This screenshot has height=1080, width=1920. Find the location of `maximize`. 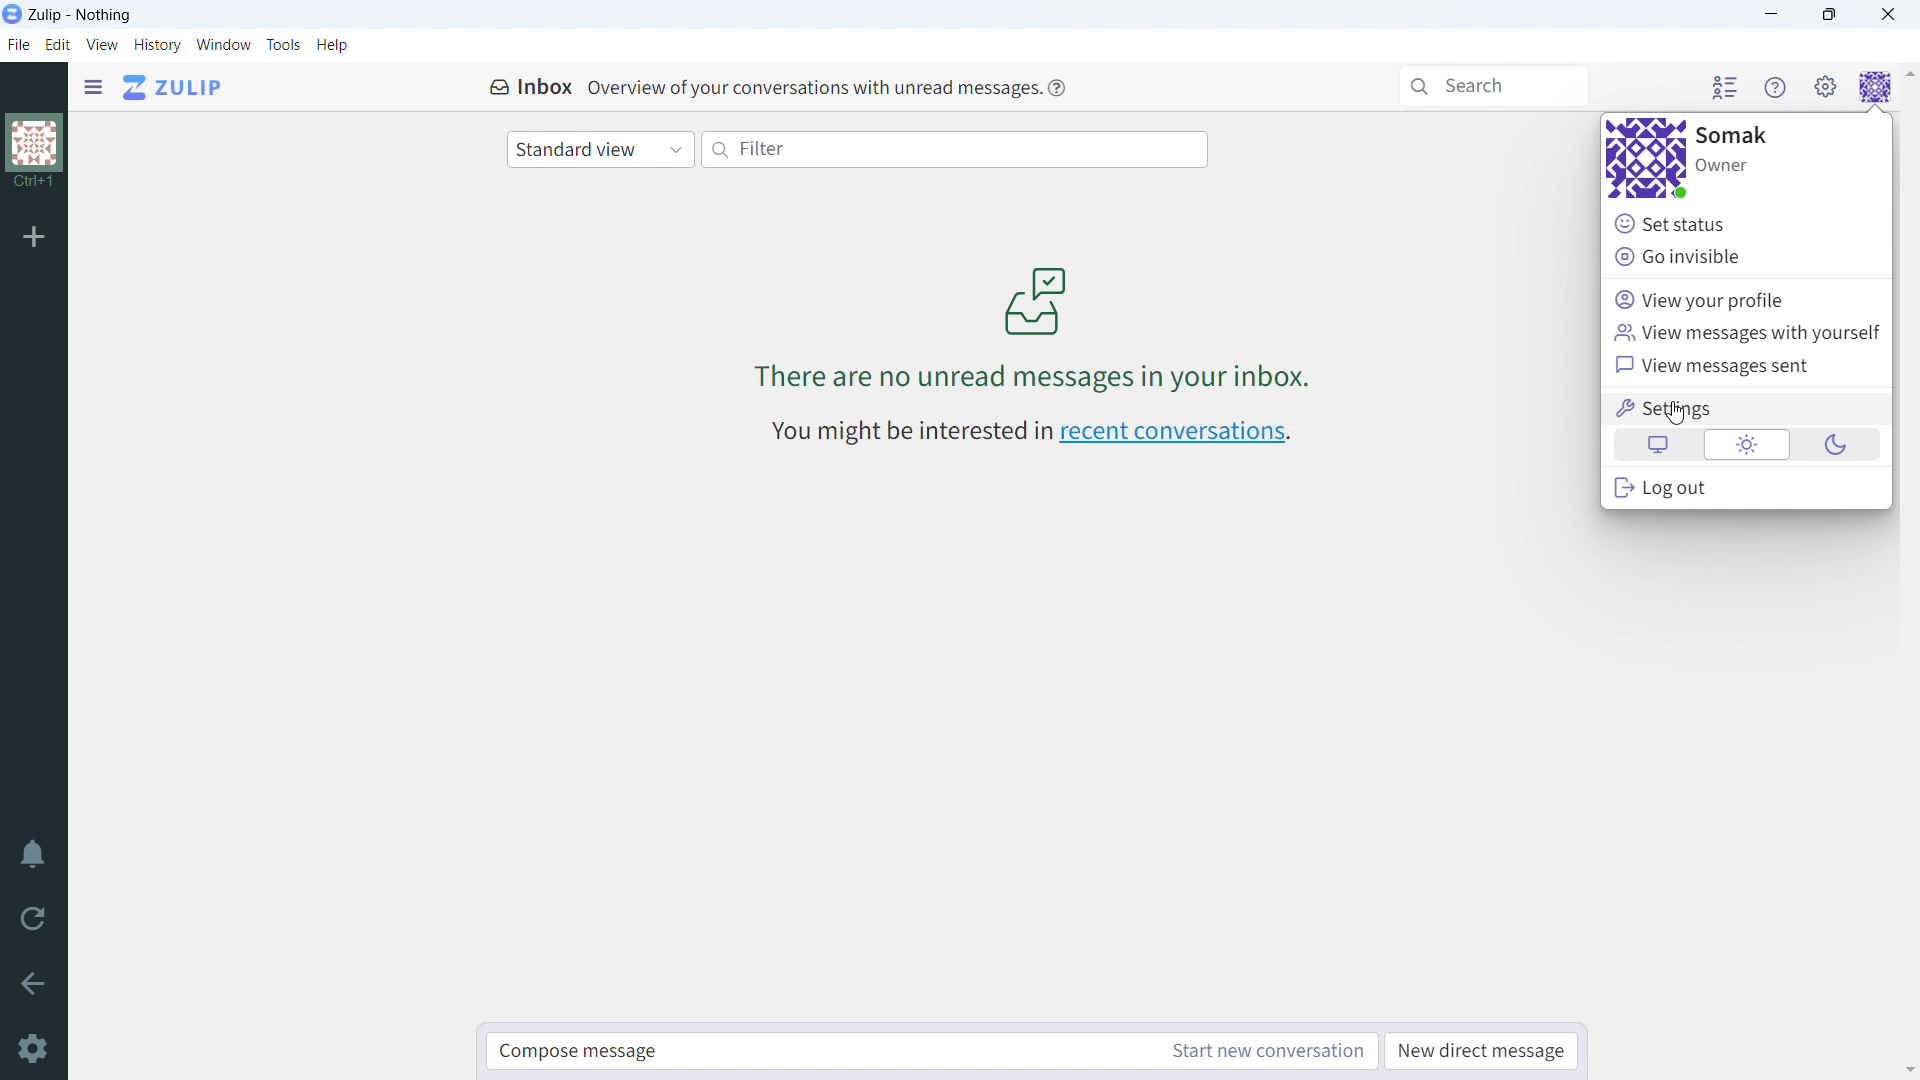

maximize is located at coordinates (1828, 15).